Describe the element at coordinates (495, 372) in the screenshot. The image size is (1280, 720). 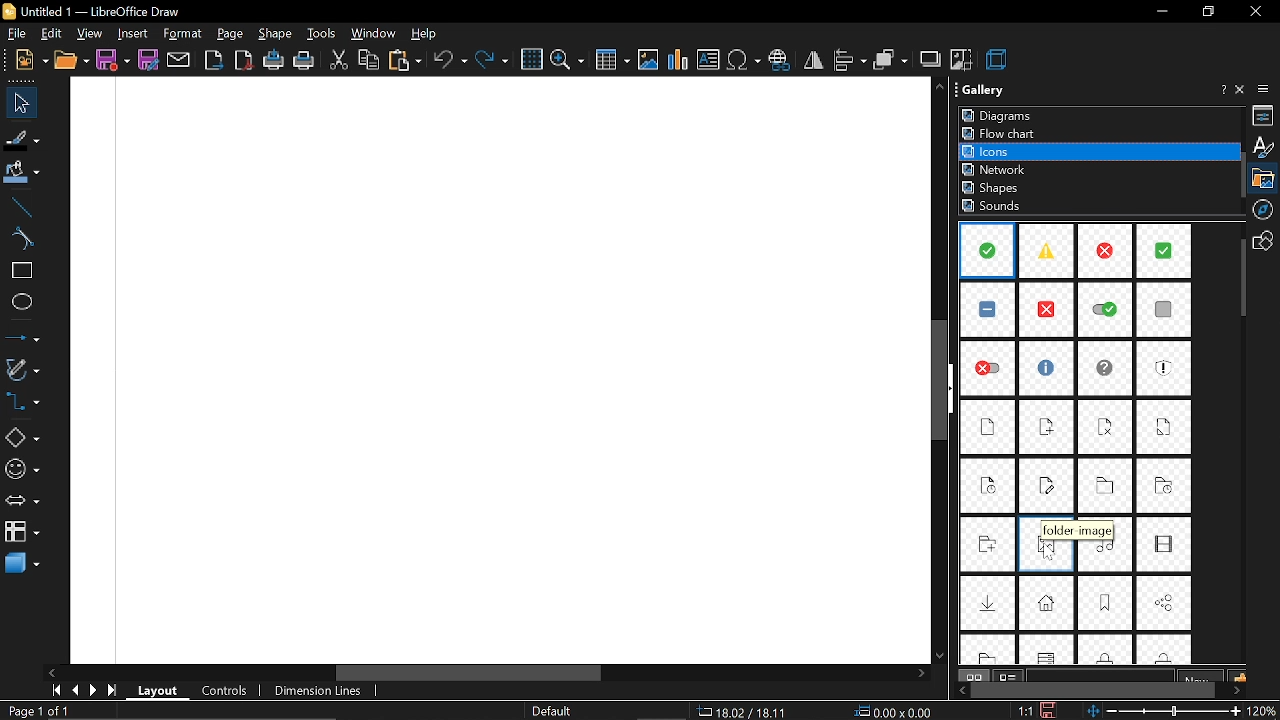
I see `Canvas` at that location.